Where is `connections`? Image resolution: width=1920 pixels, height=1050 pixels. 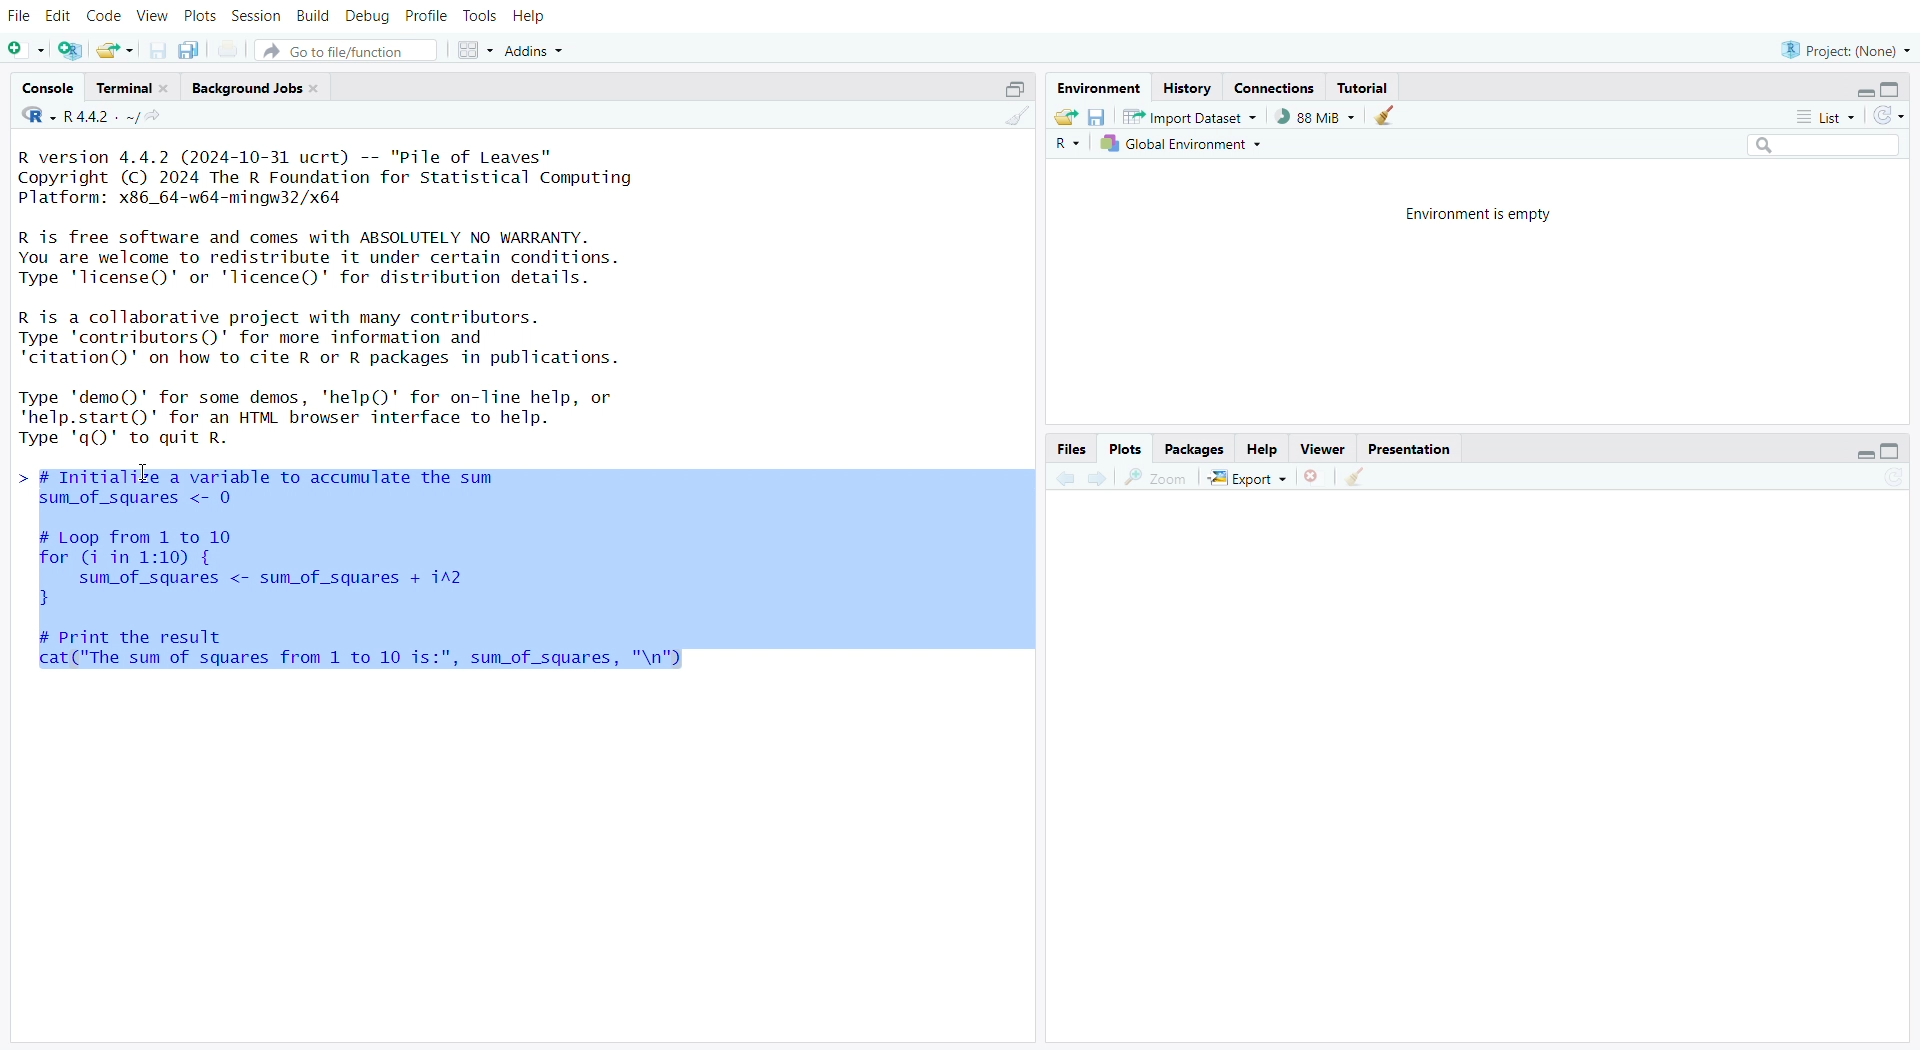
connections is located at coordinates (1275, 87).